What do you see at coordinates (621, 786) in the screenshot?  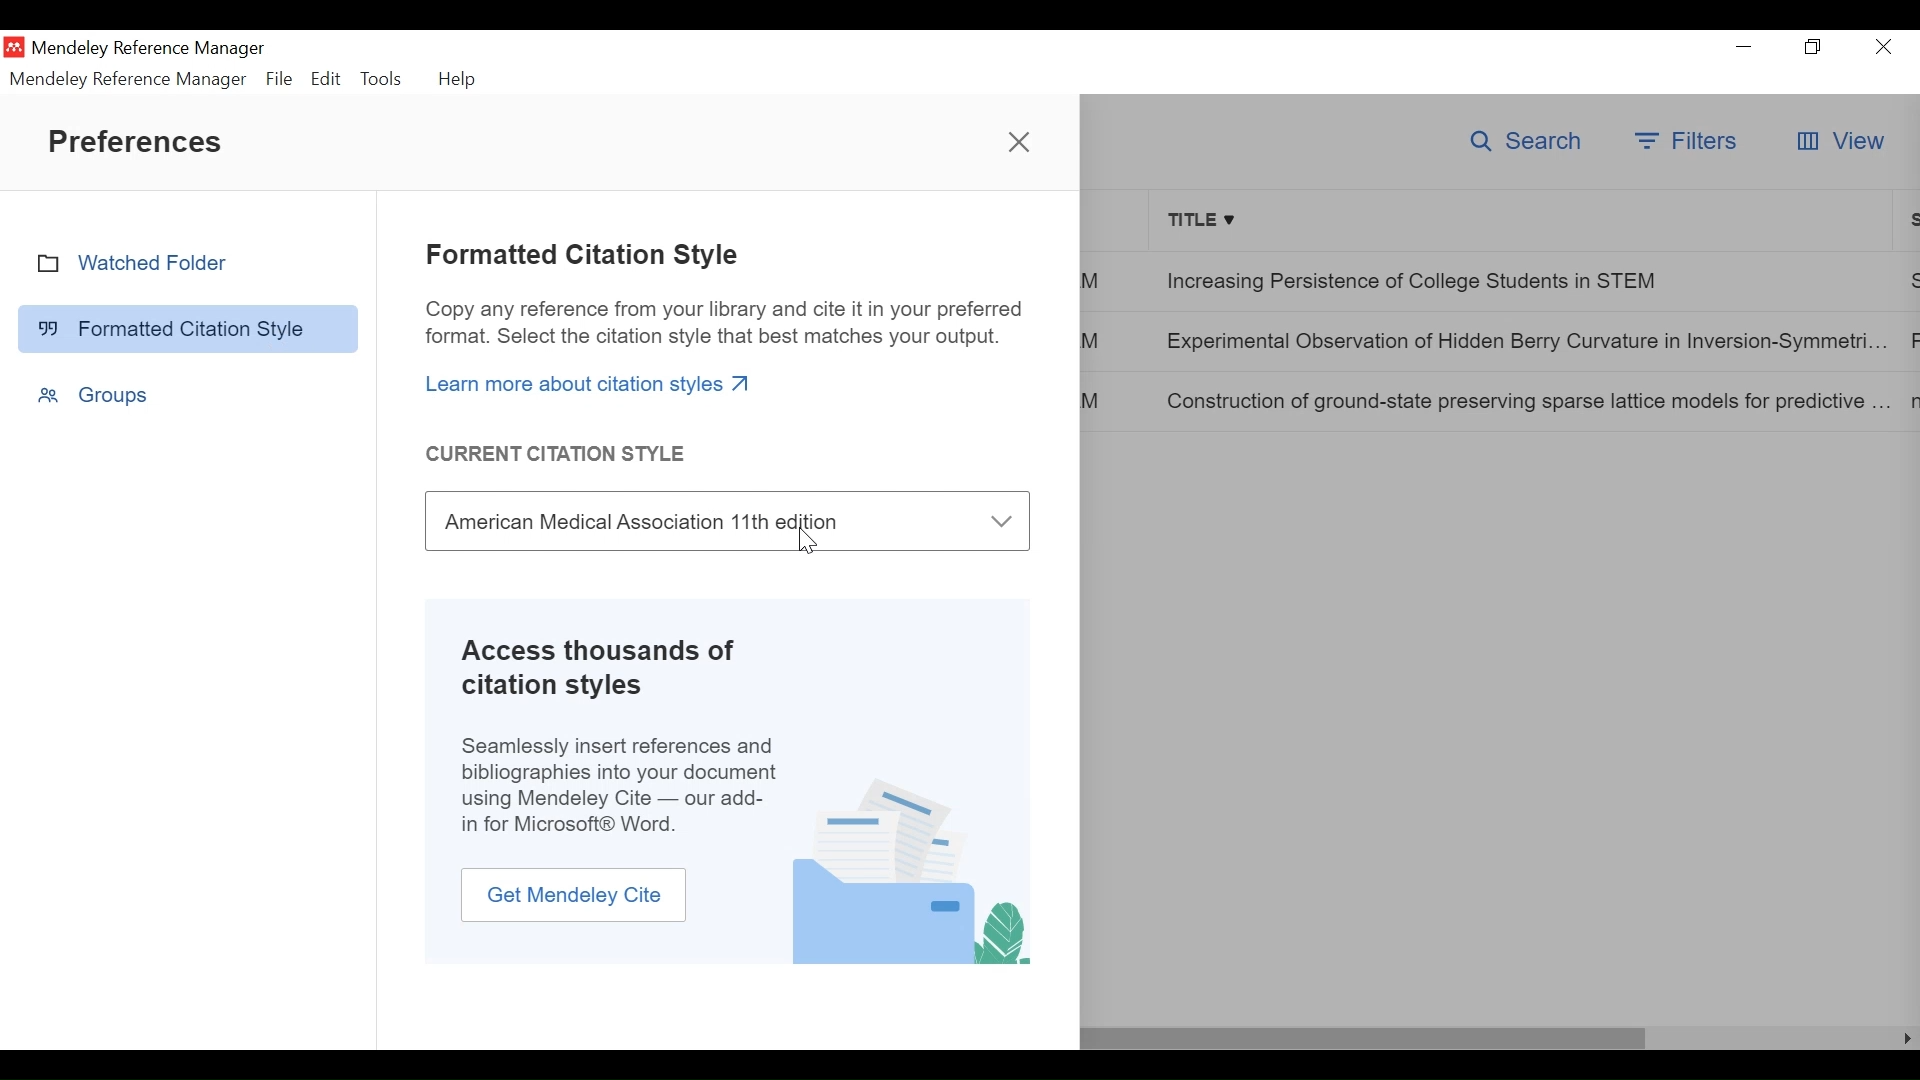 I see `Seamlessly insert references and bibliographies into your document using Mendeley Cite — our add-in for Microsoft® Word` at bounding box center [621, 786].